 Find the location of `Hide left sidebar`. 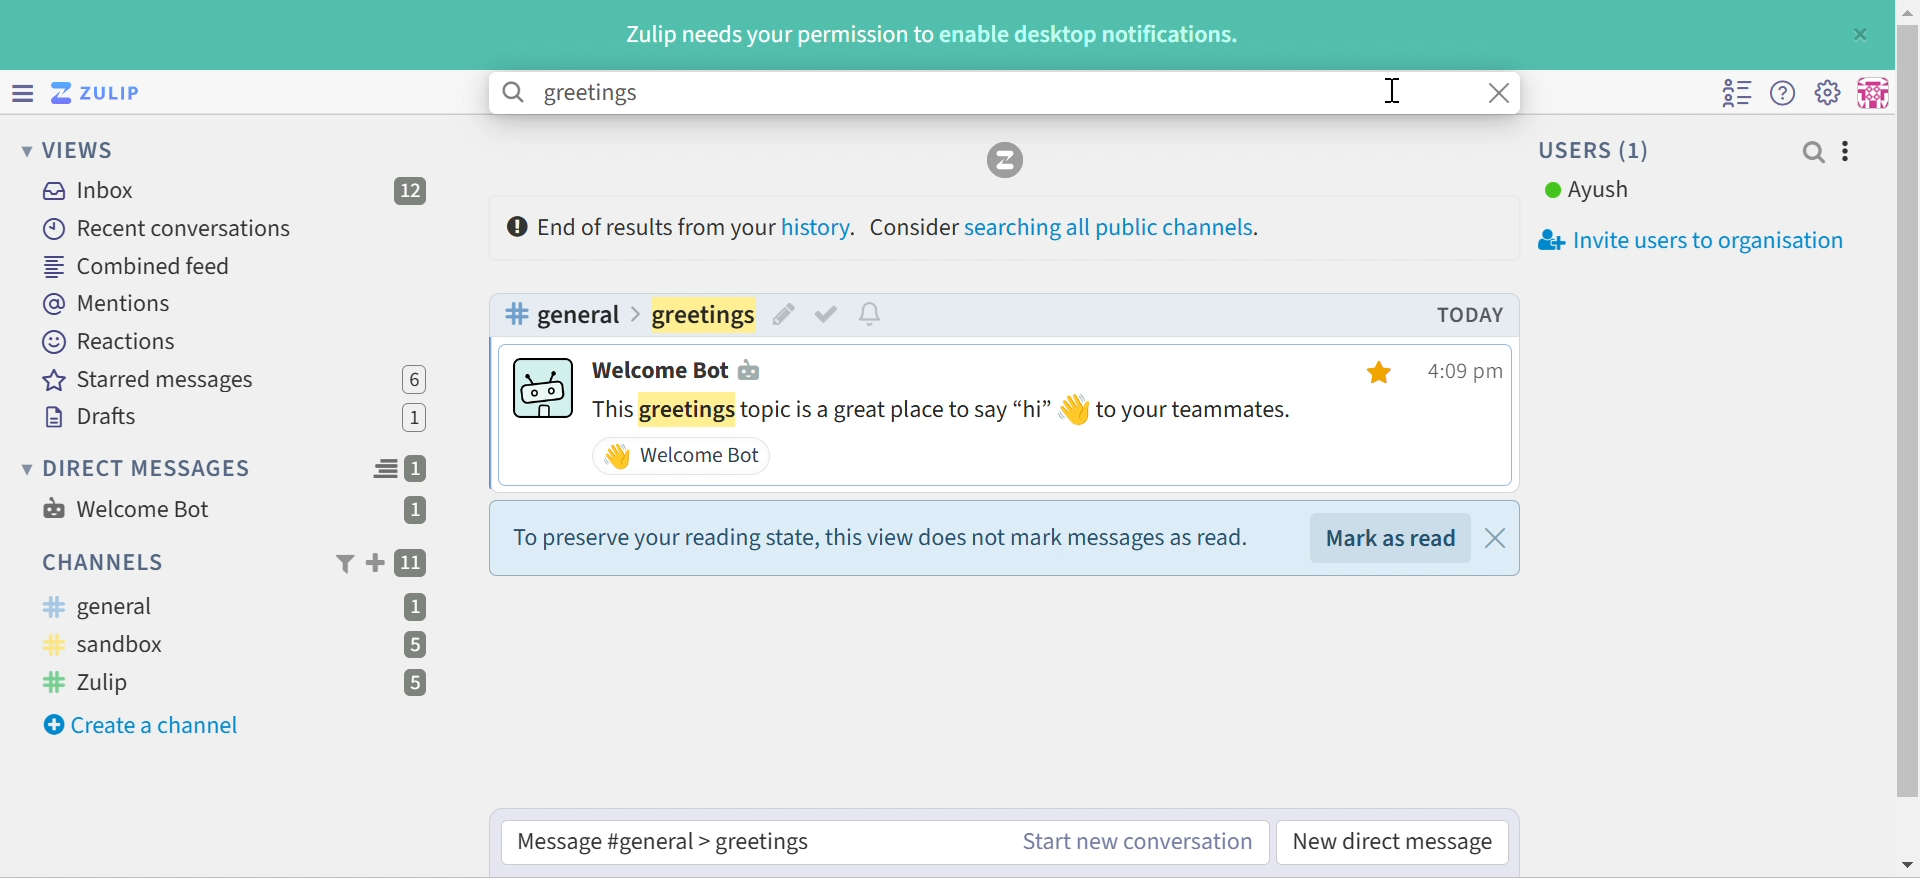

Hide left sidebar is located at coordinates (20, 91).